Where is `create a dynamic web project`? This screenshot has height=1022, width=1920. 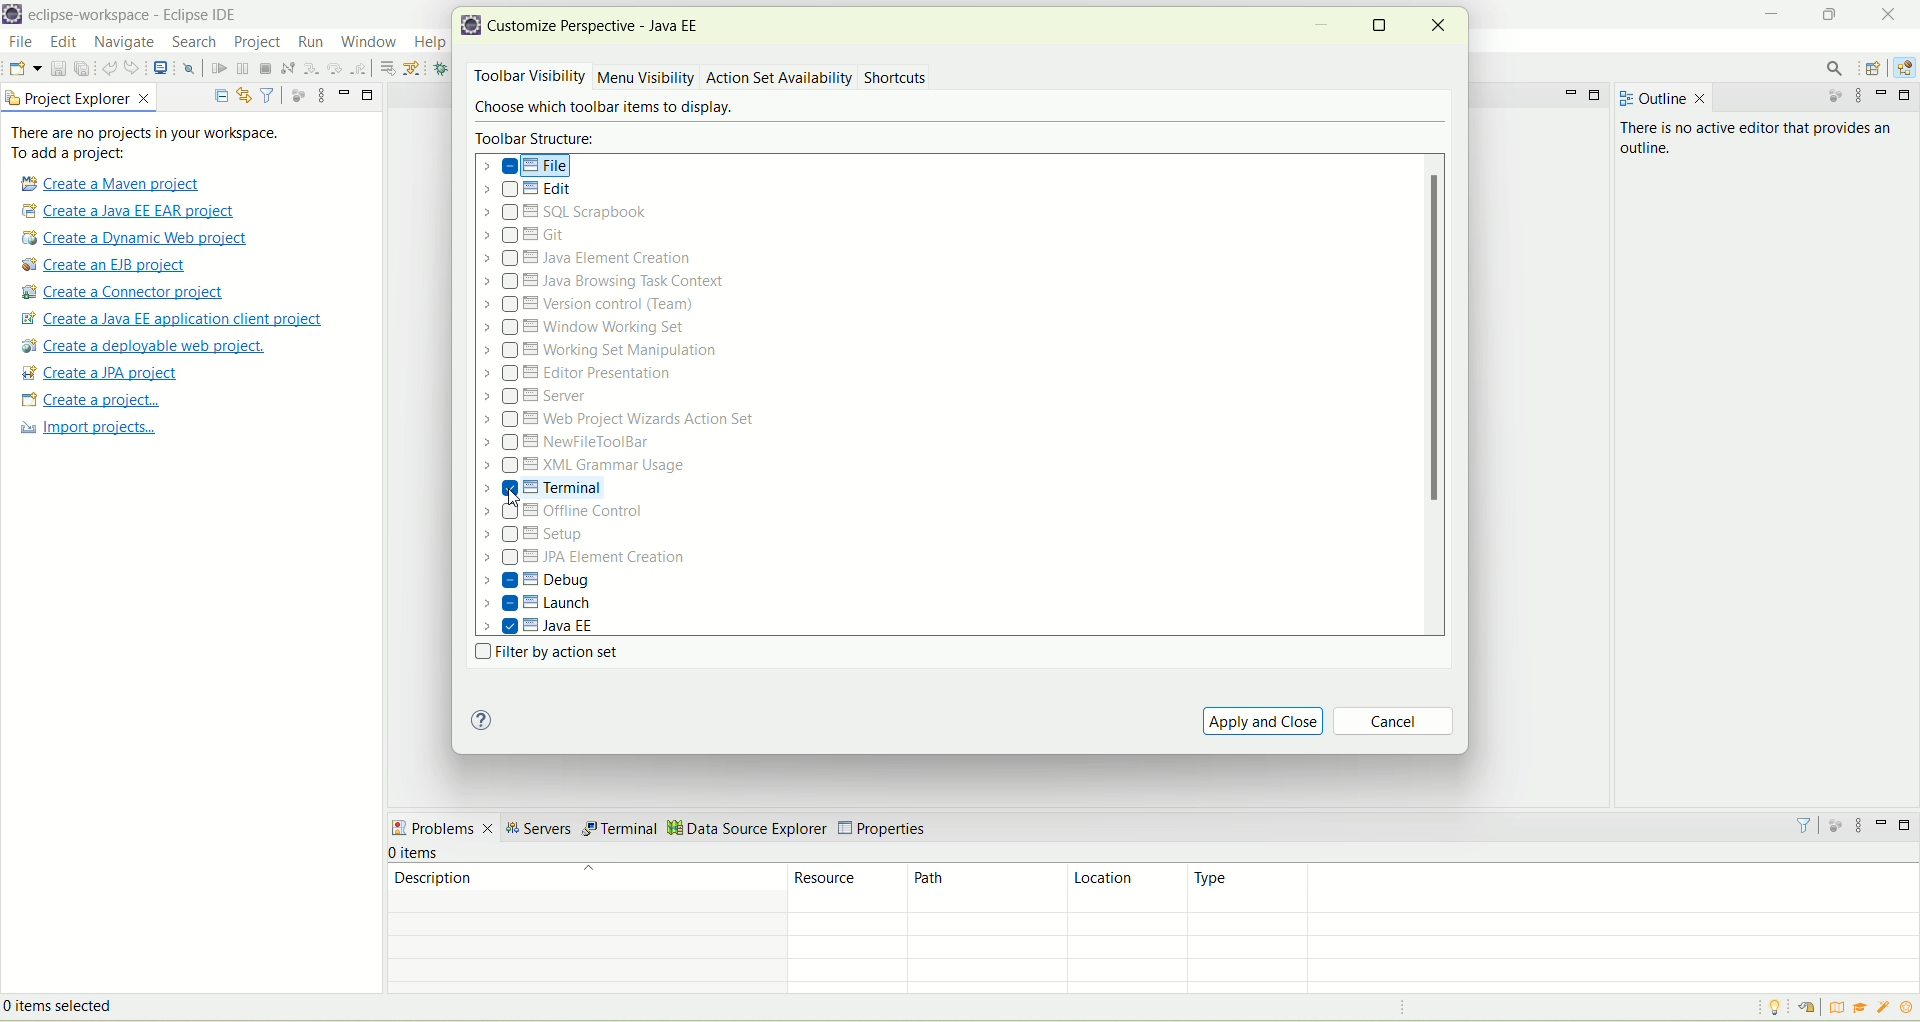 create a dynamic web project is located at coordinates (139, 238).